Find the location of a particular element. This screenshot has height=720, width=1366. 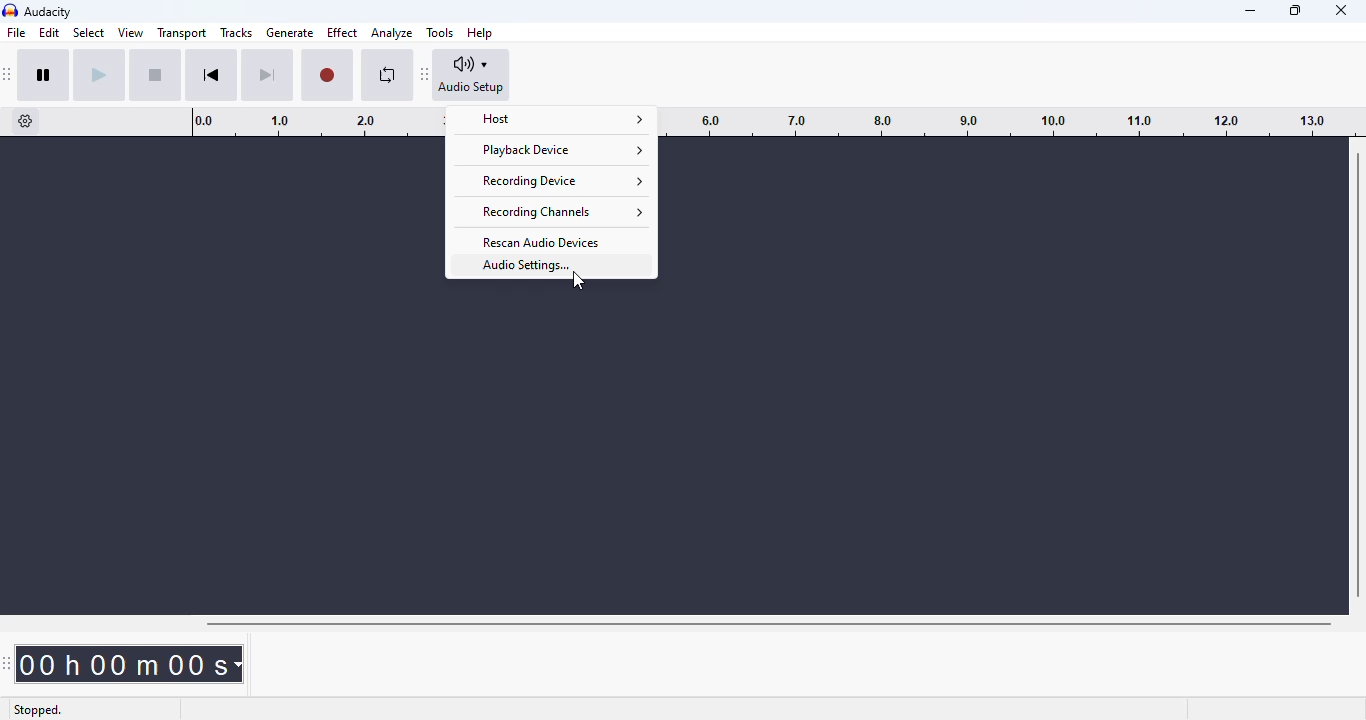

vertical scroll bar is located at coordinates (1357, 374).